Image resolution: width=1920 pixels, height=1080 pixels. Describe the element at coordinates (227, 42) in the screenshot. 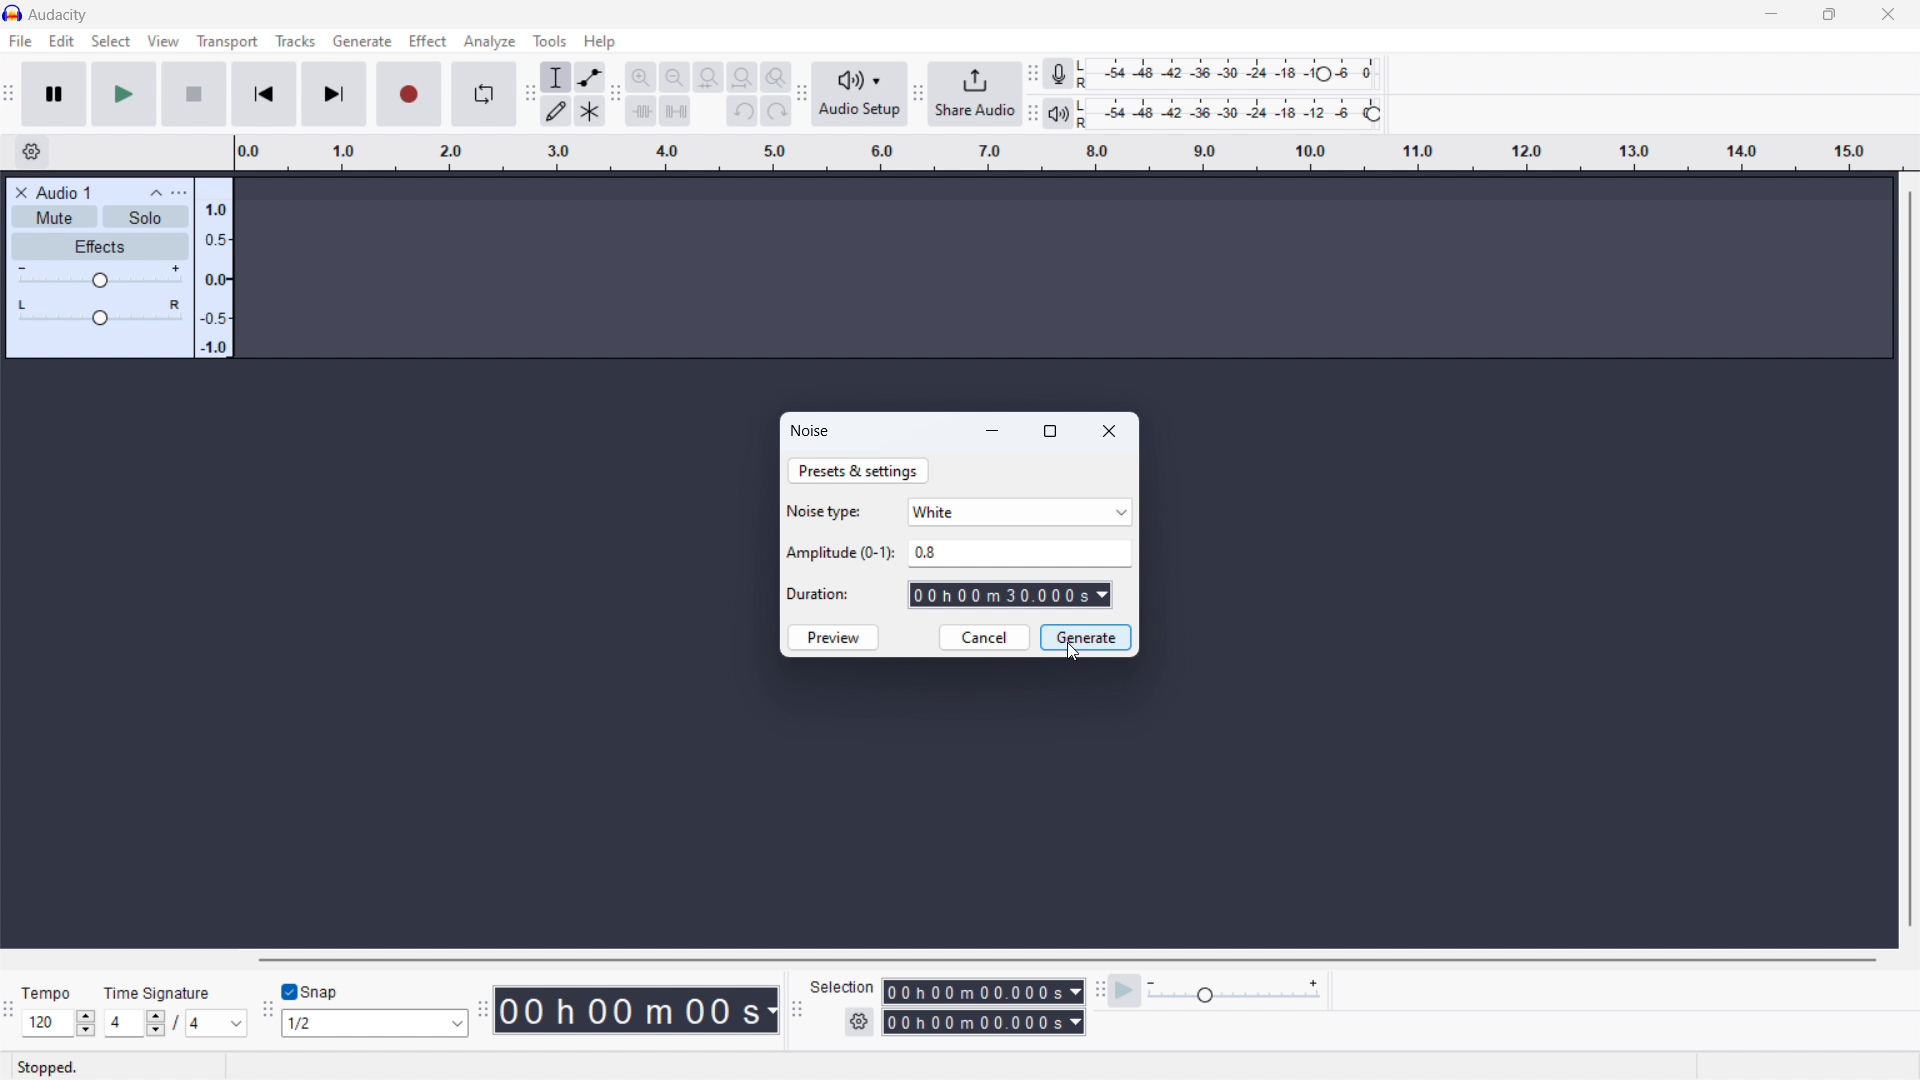

I see `transport` at that location.